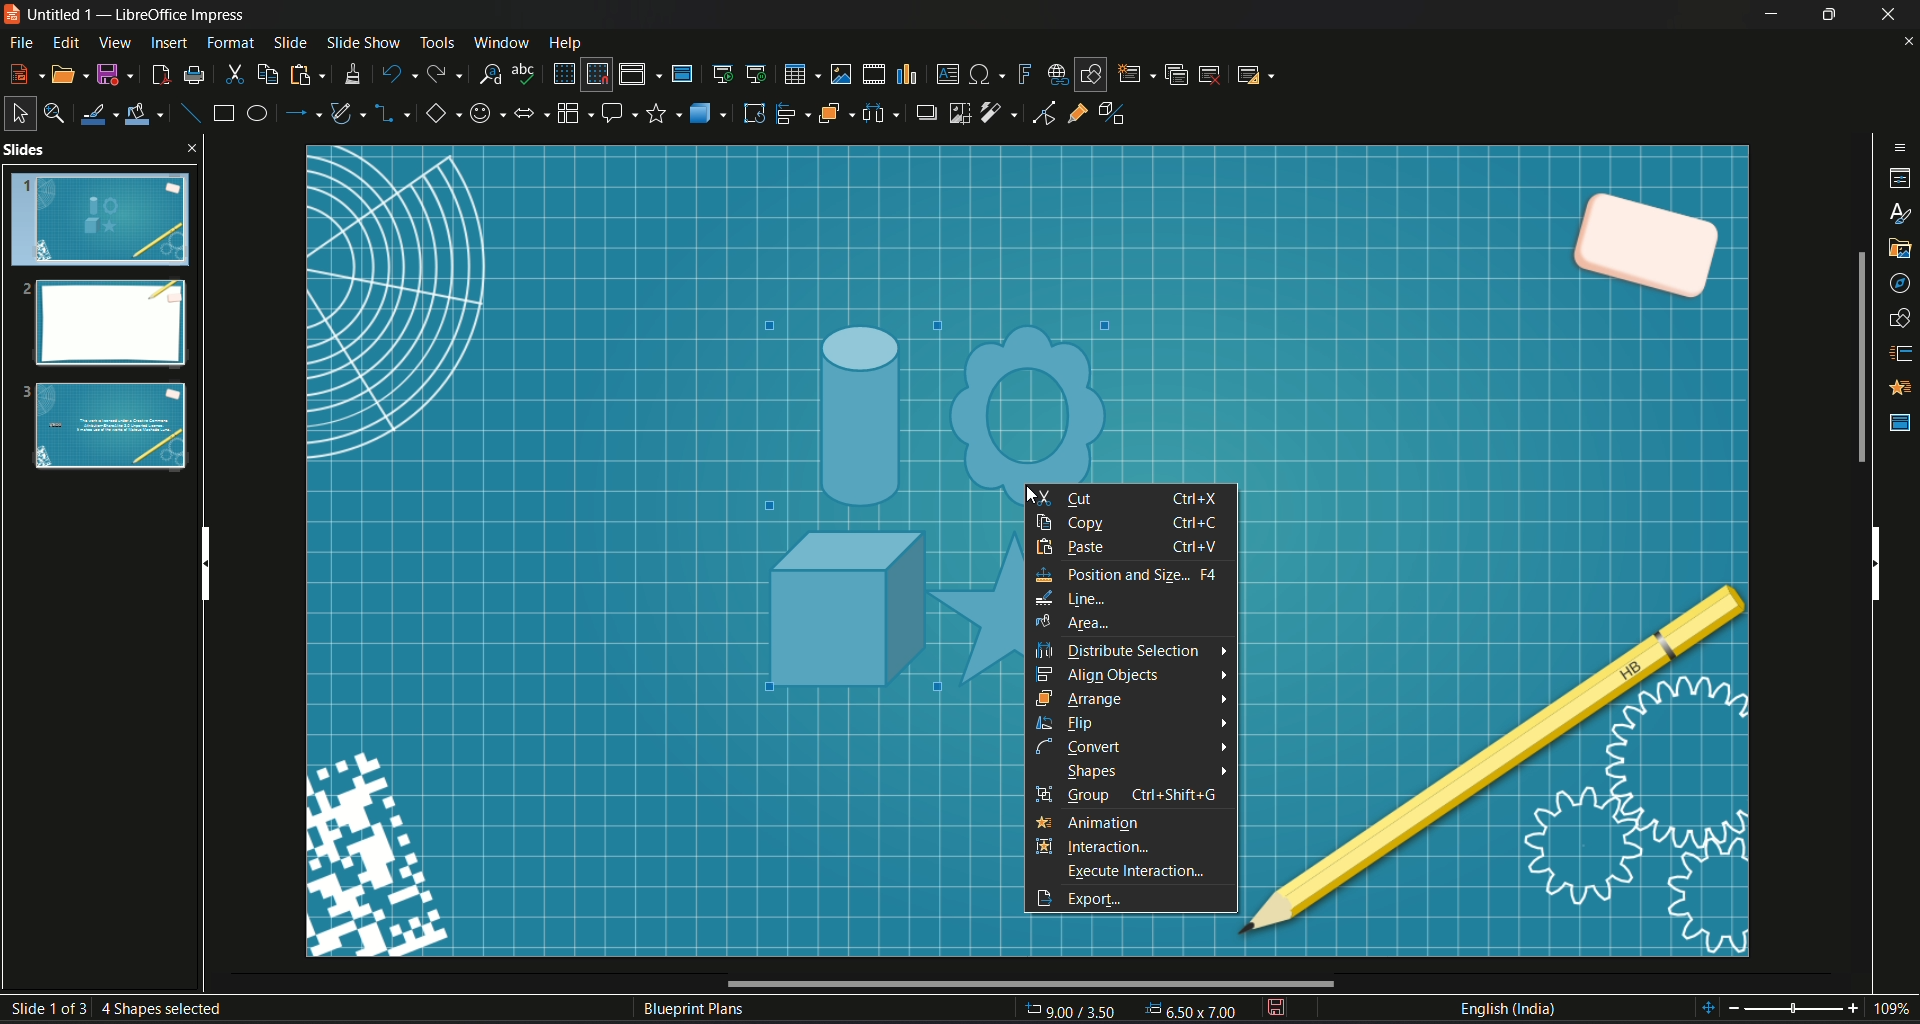 The image size is (1920, 1024). I want to click on Slide show, so click(362, 40).